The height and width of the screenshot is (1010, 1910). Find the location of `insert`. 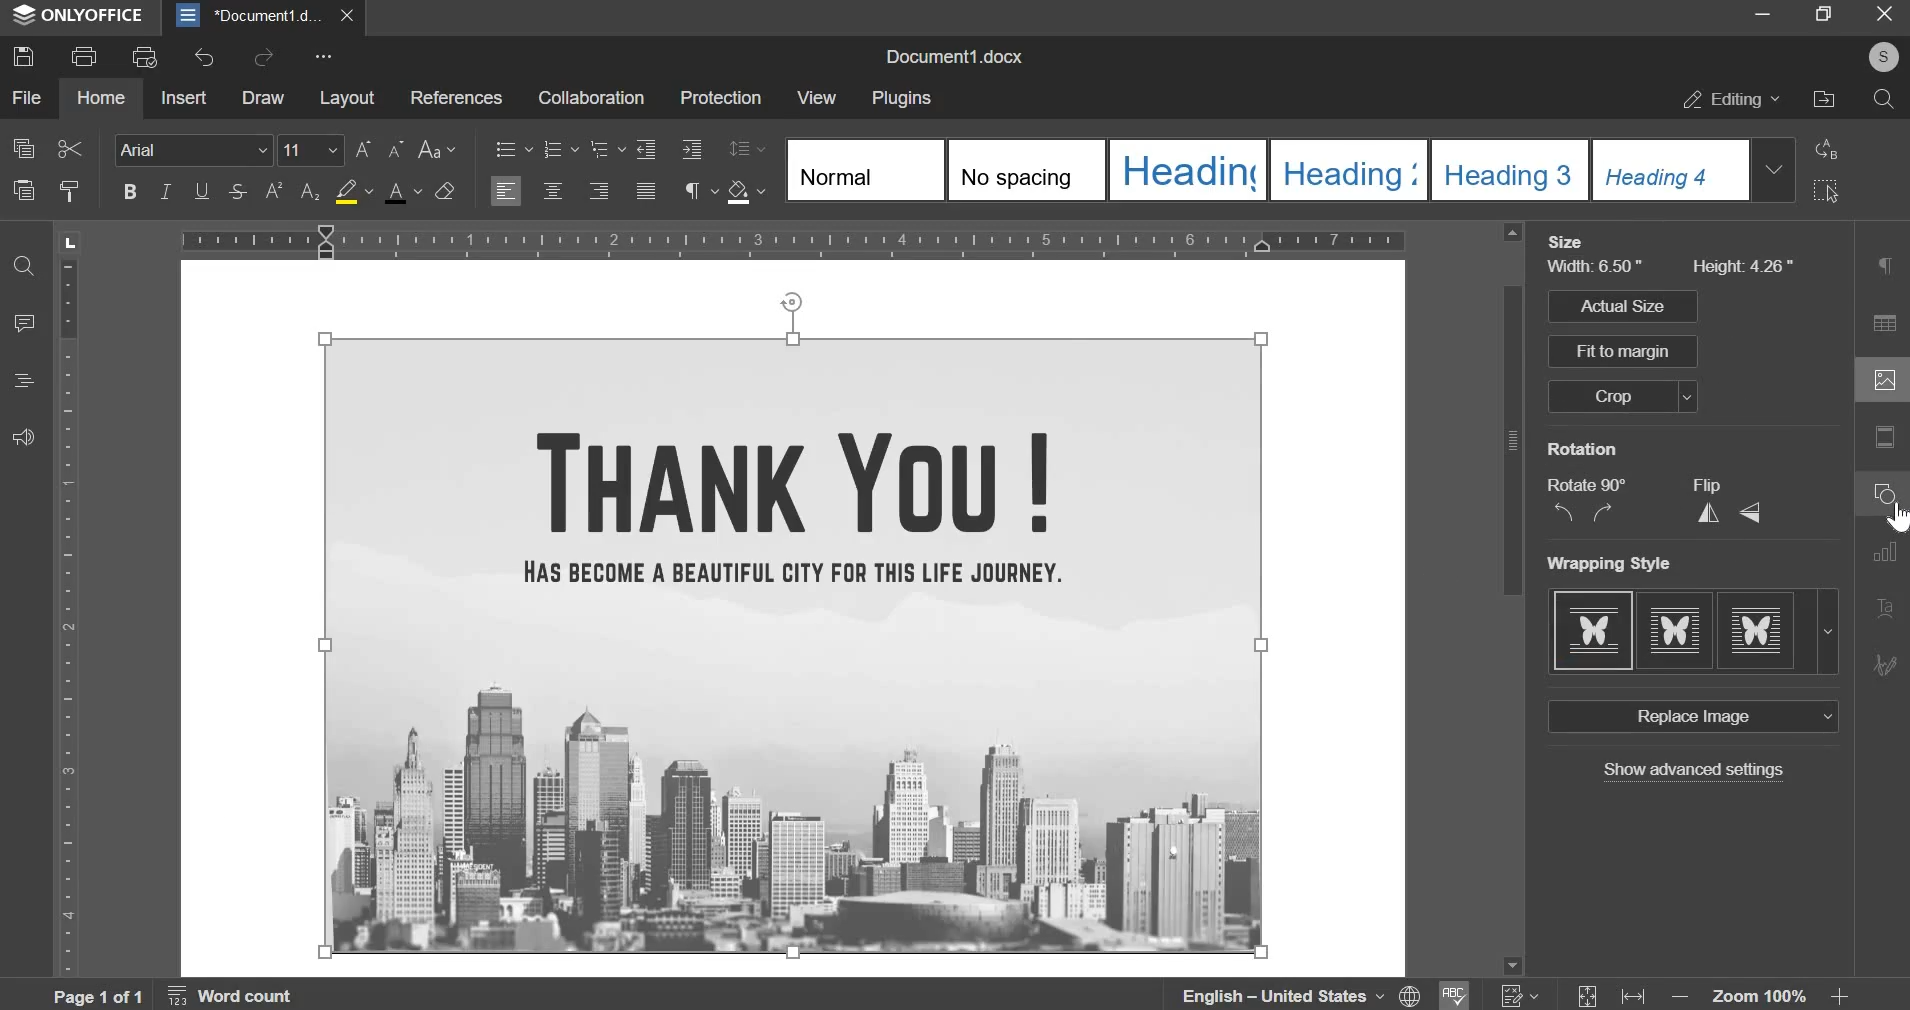

insert is located at coordinates (184, 97).